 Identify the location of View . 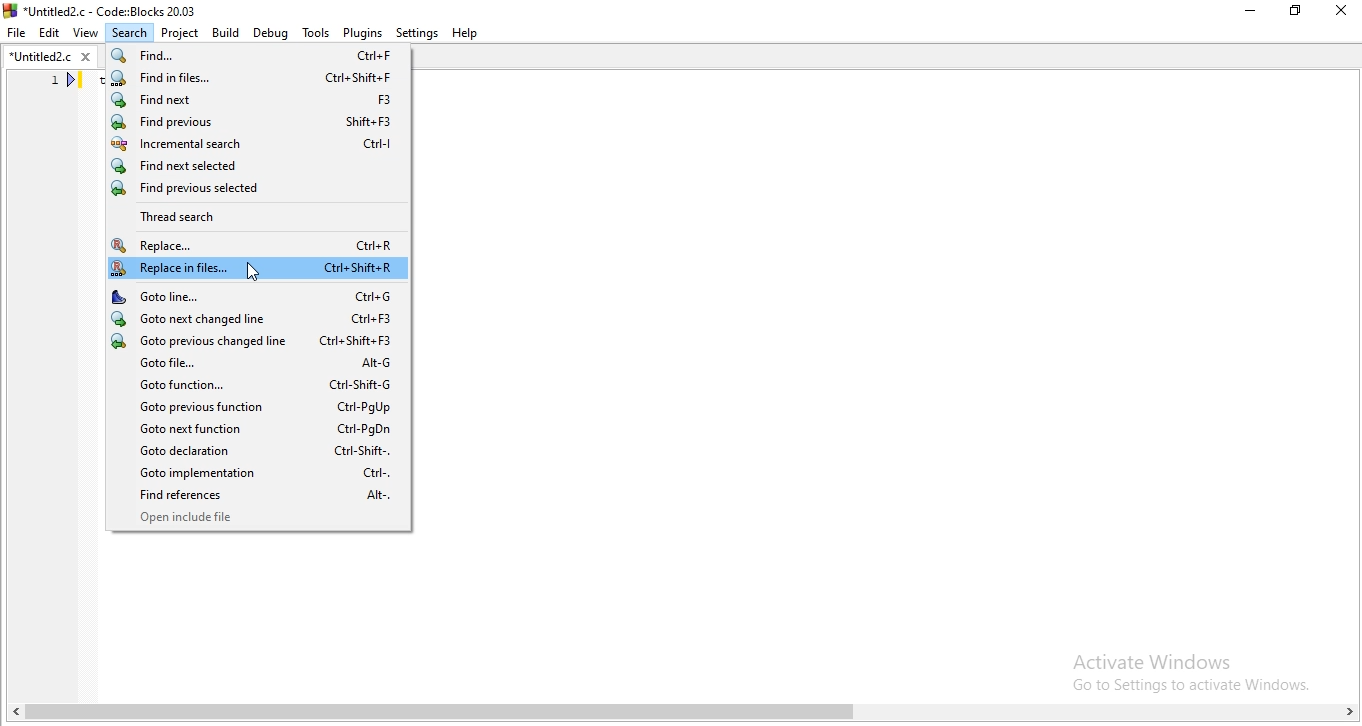
(85, 32).